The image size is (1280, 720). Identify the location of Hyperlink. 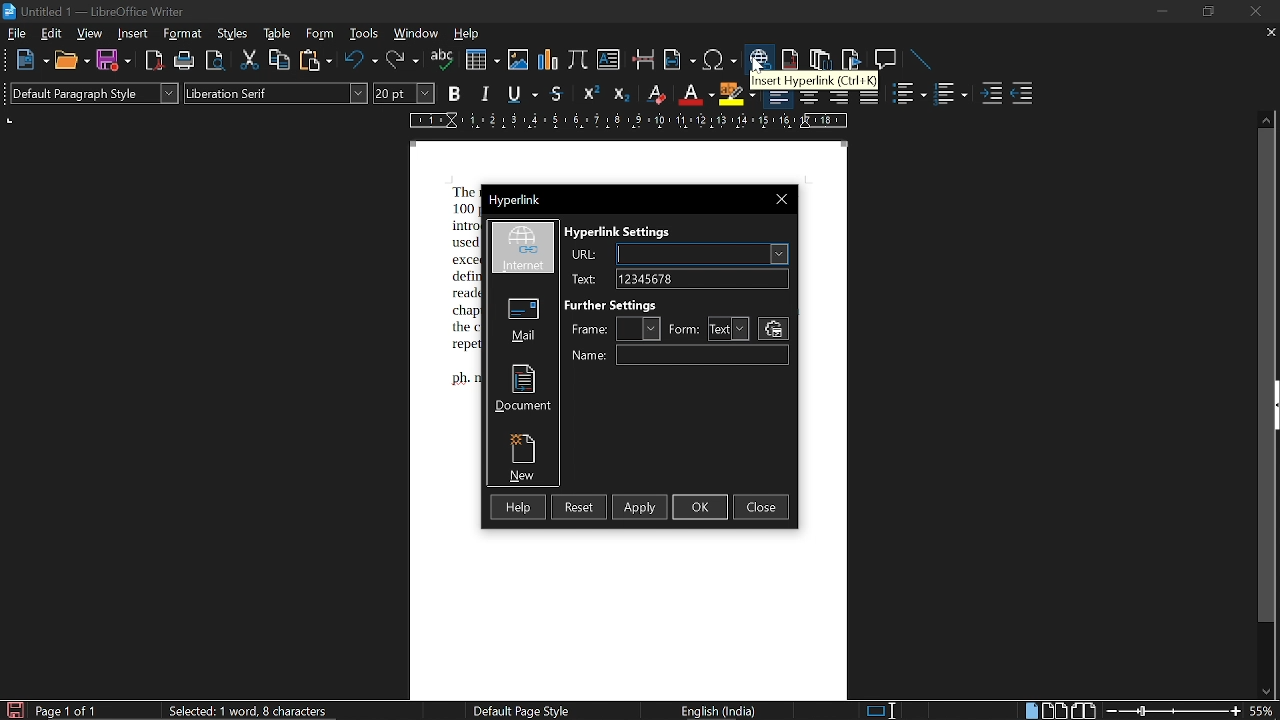
(515, 200).